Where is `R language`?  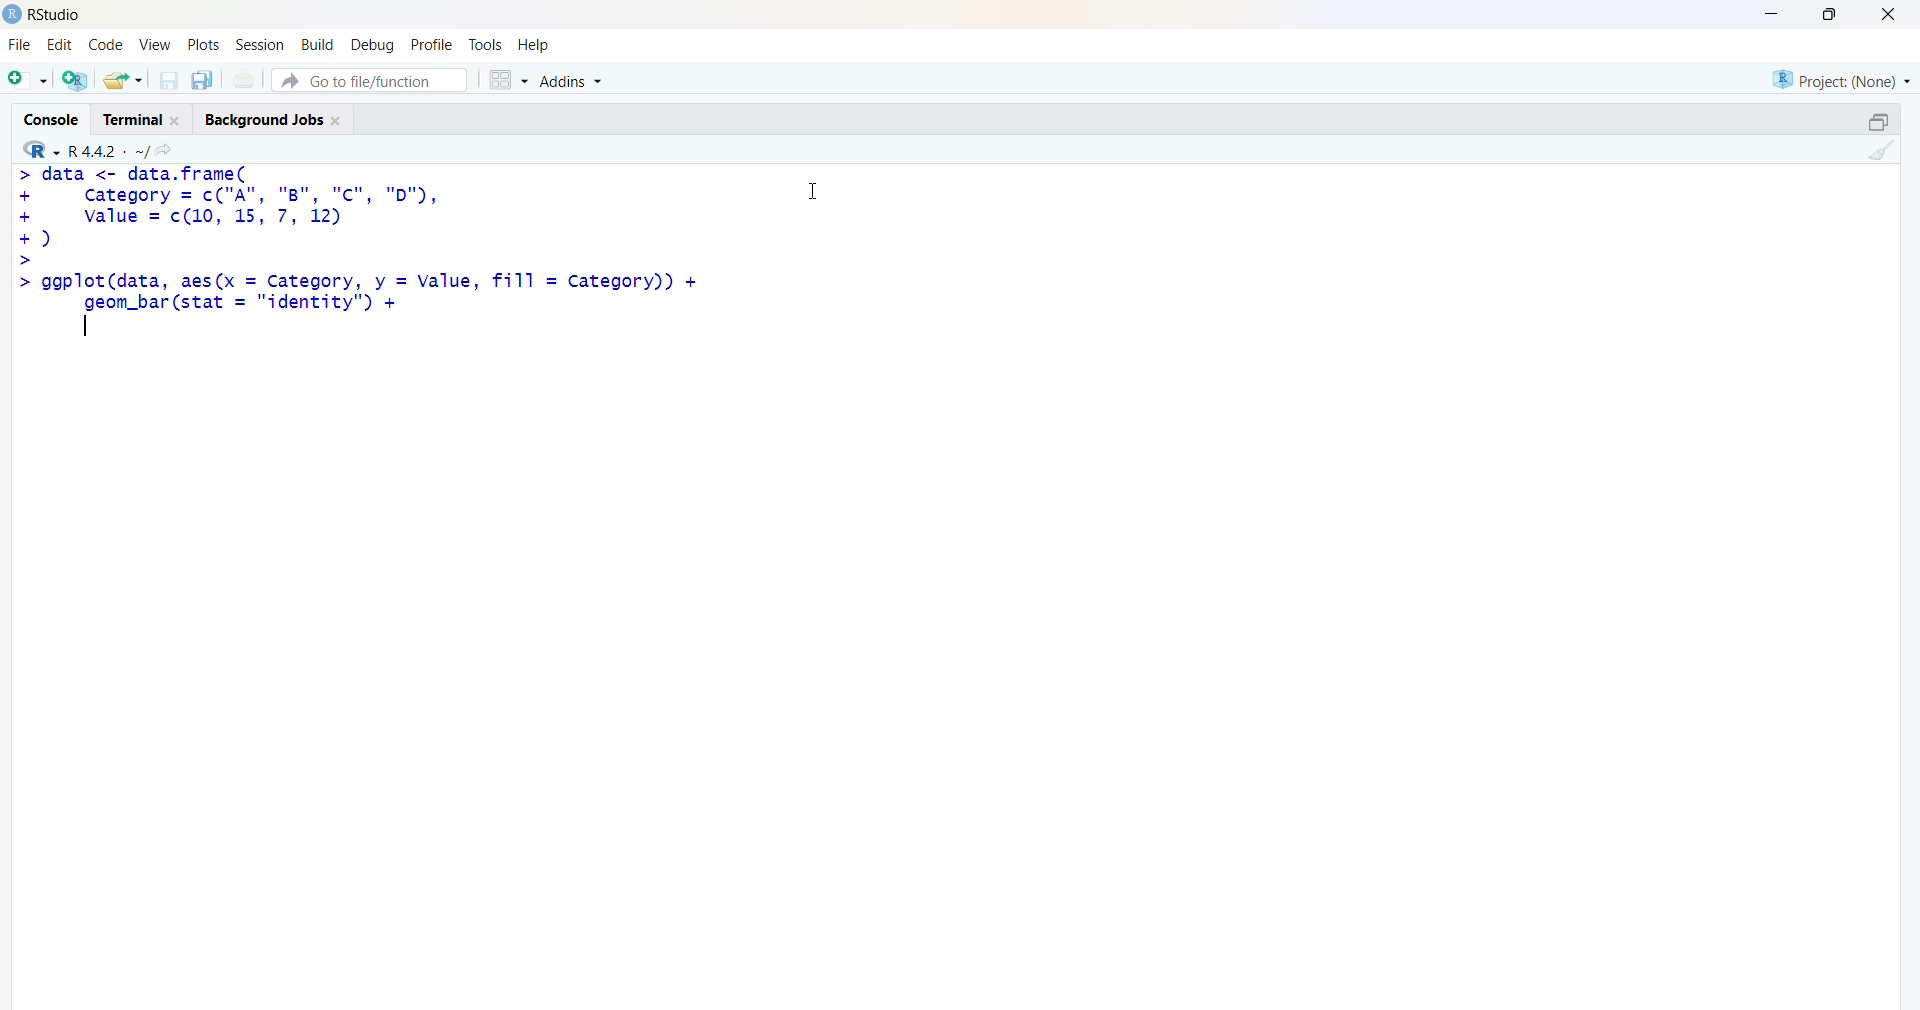 R language is located at coordinates (43, 150).